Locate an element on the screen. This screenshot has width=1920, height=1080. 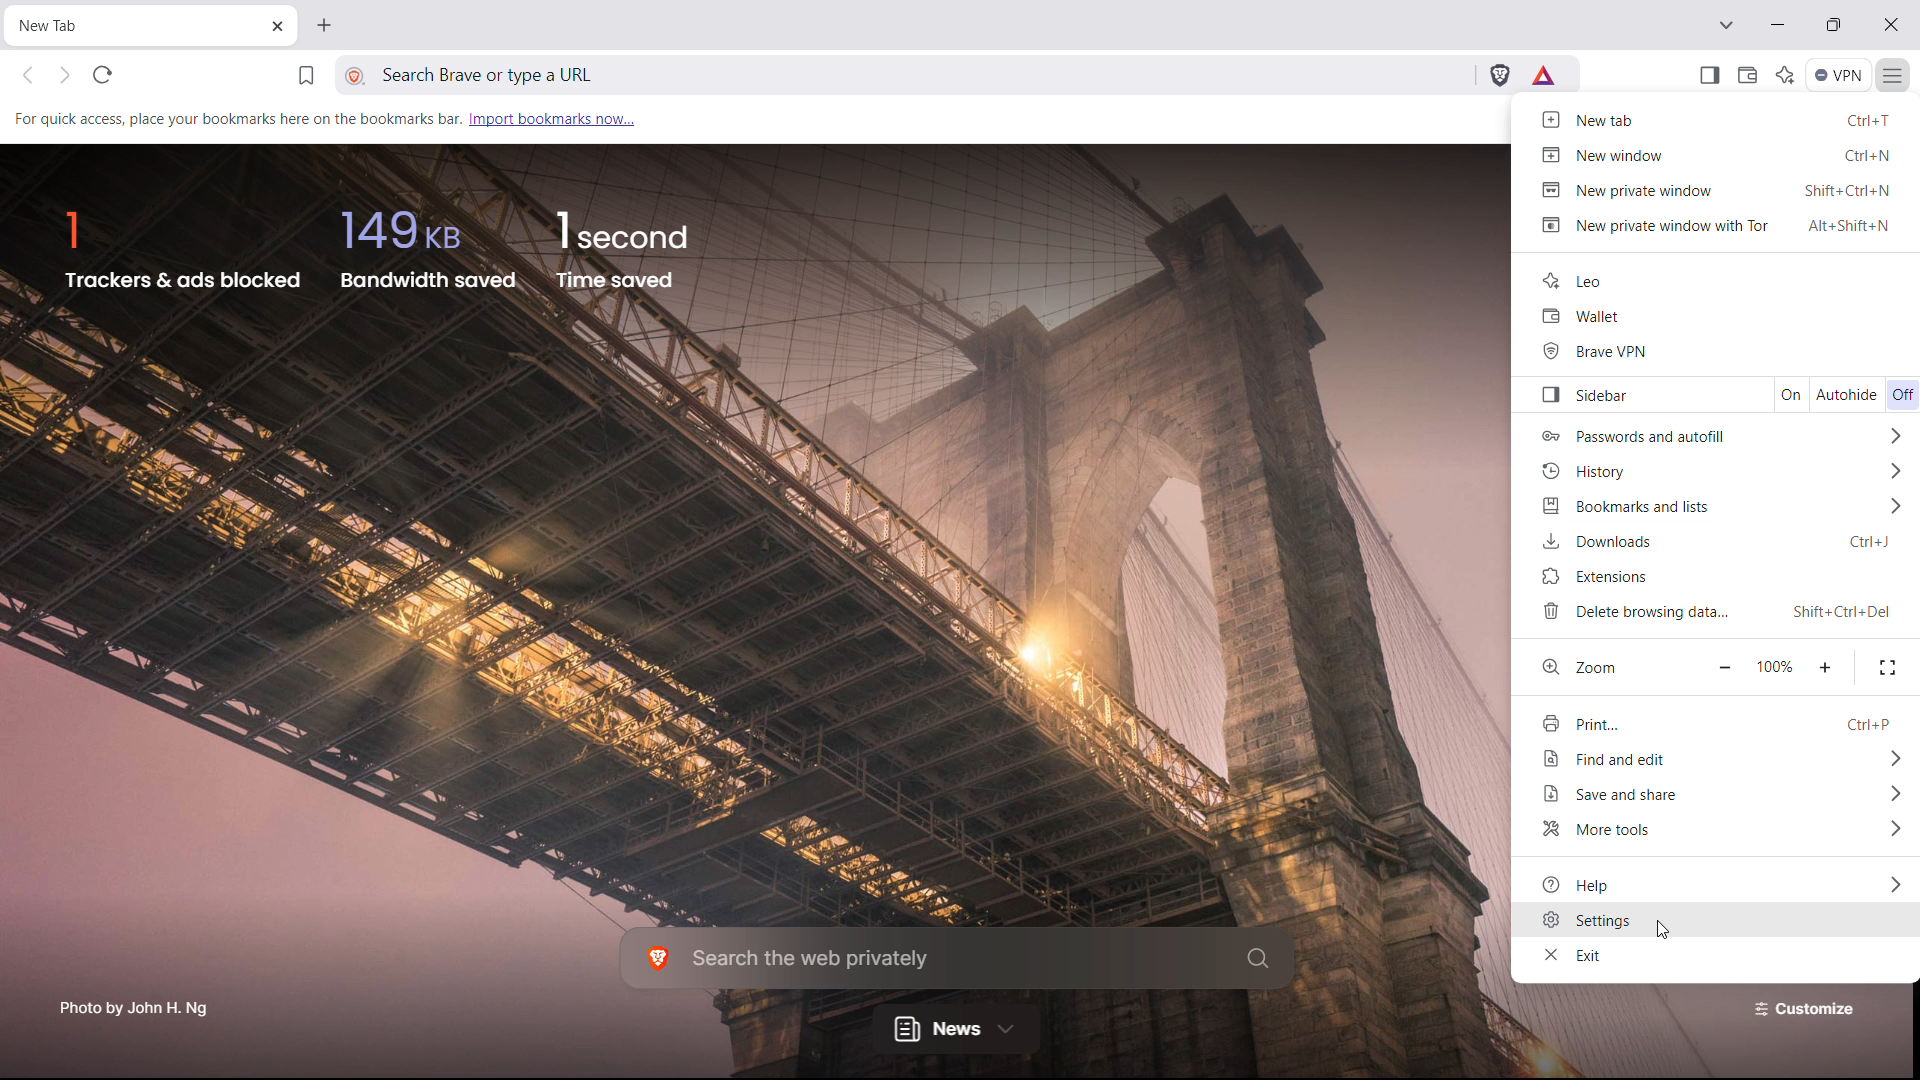
minimize is located at coordinates (1778, 24).